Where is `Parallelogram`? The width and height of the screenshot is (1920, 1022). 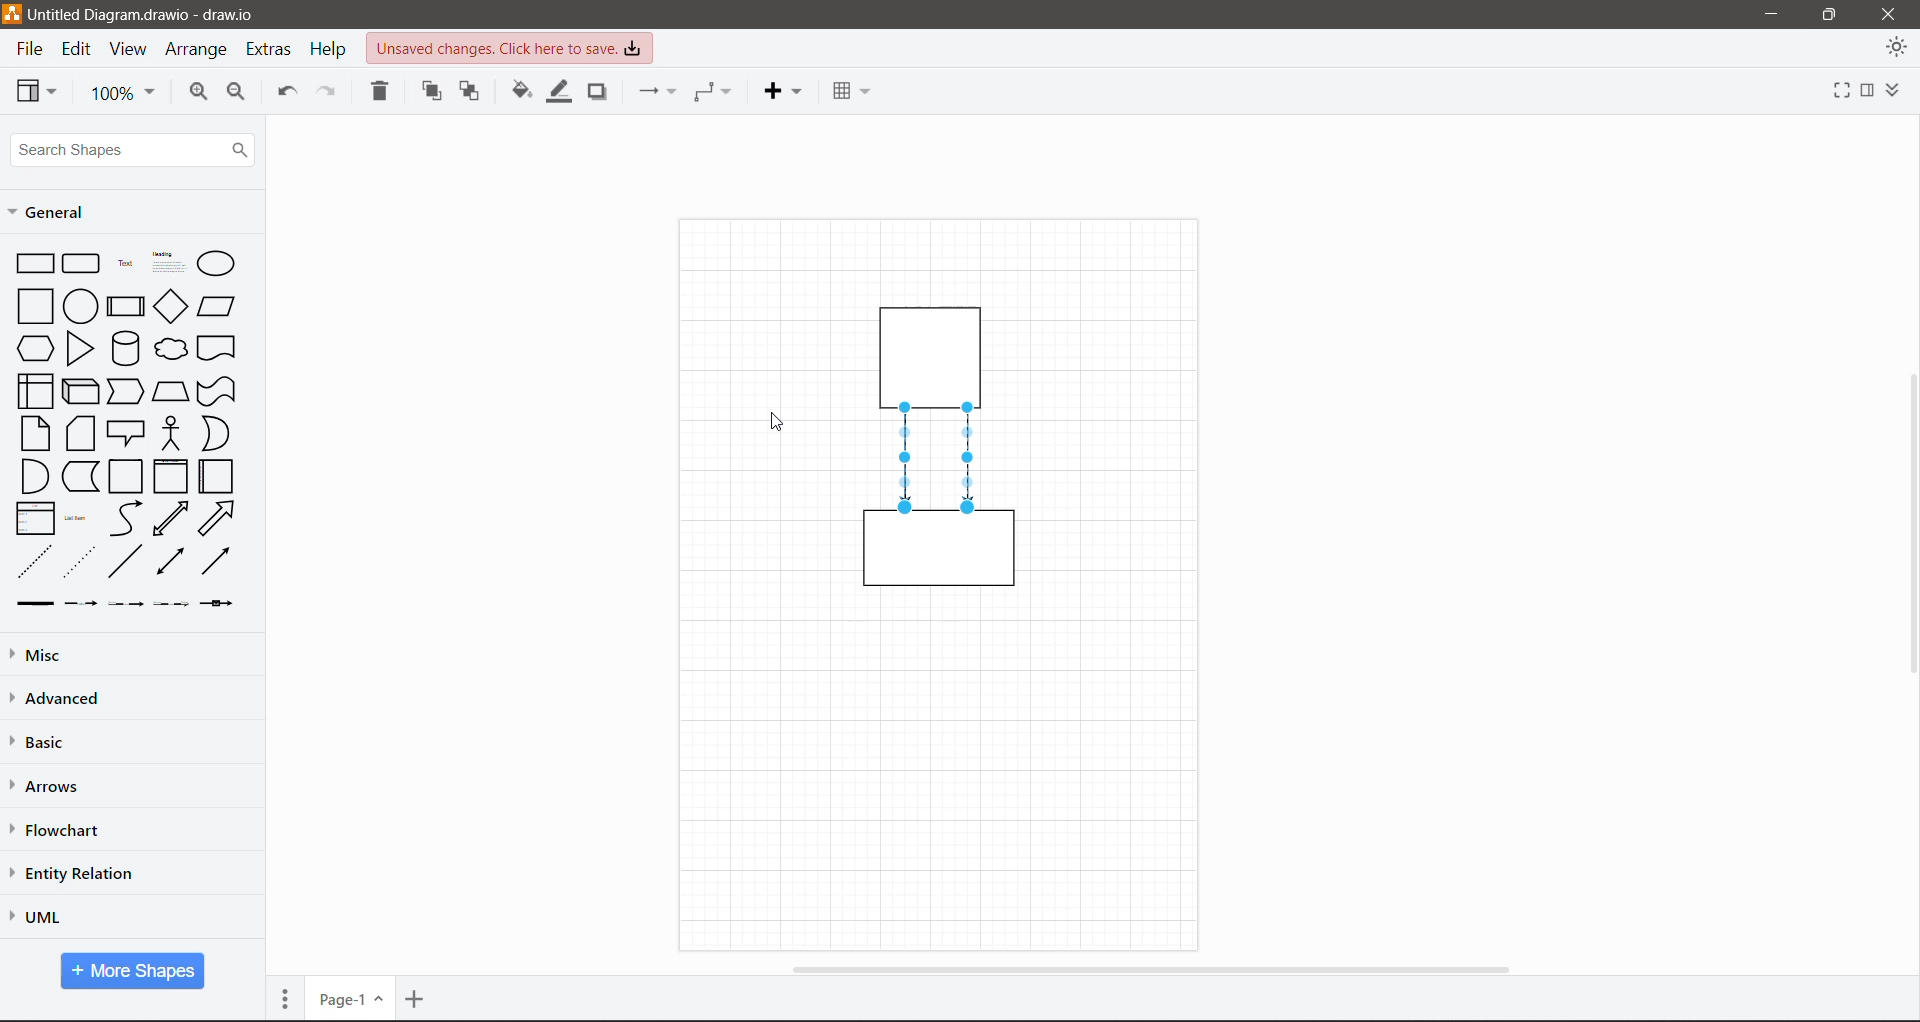 Parallelogram is located at coordinates (217, 306).